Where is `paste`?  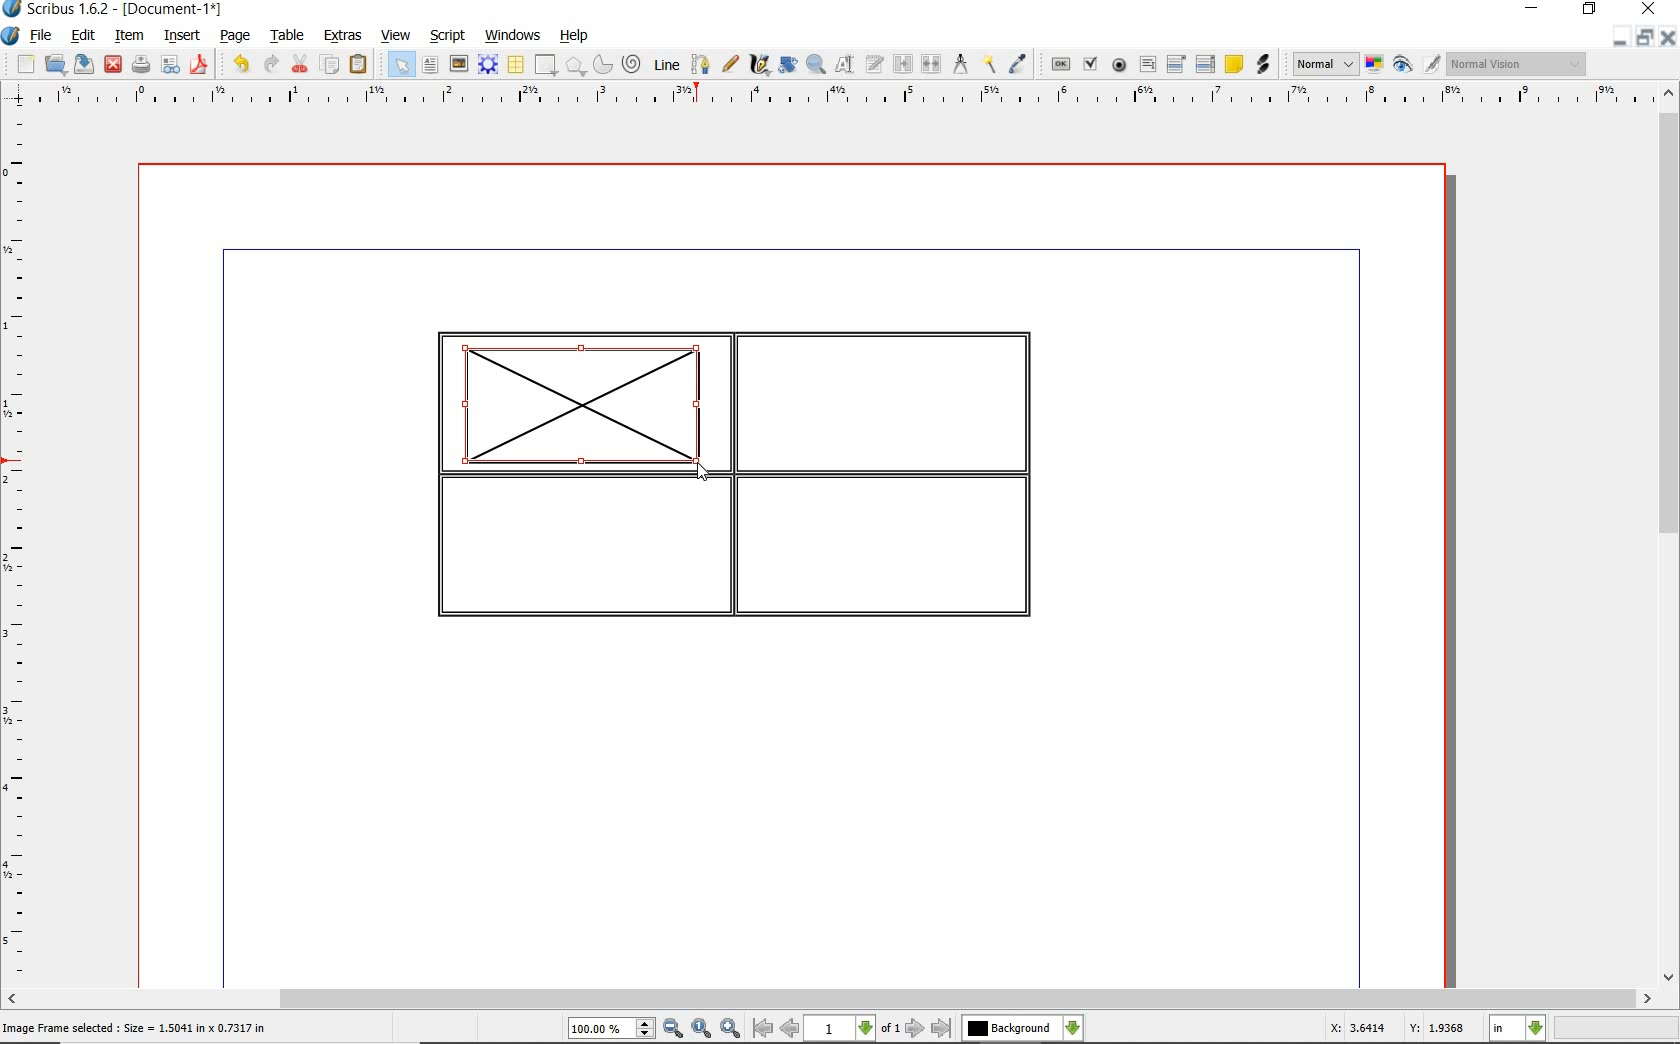
paste is located at coordinates (358, 64).